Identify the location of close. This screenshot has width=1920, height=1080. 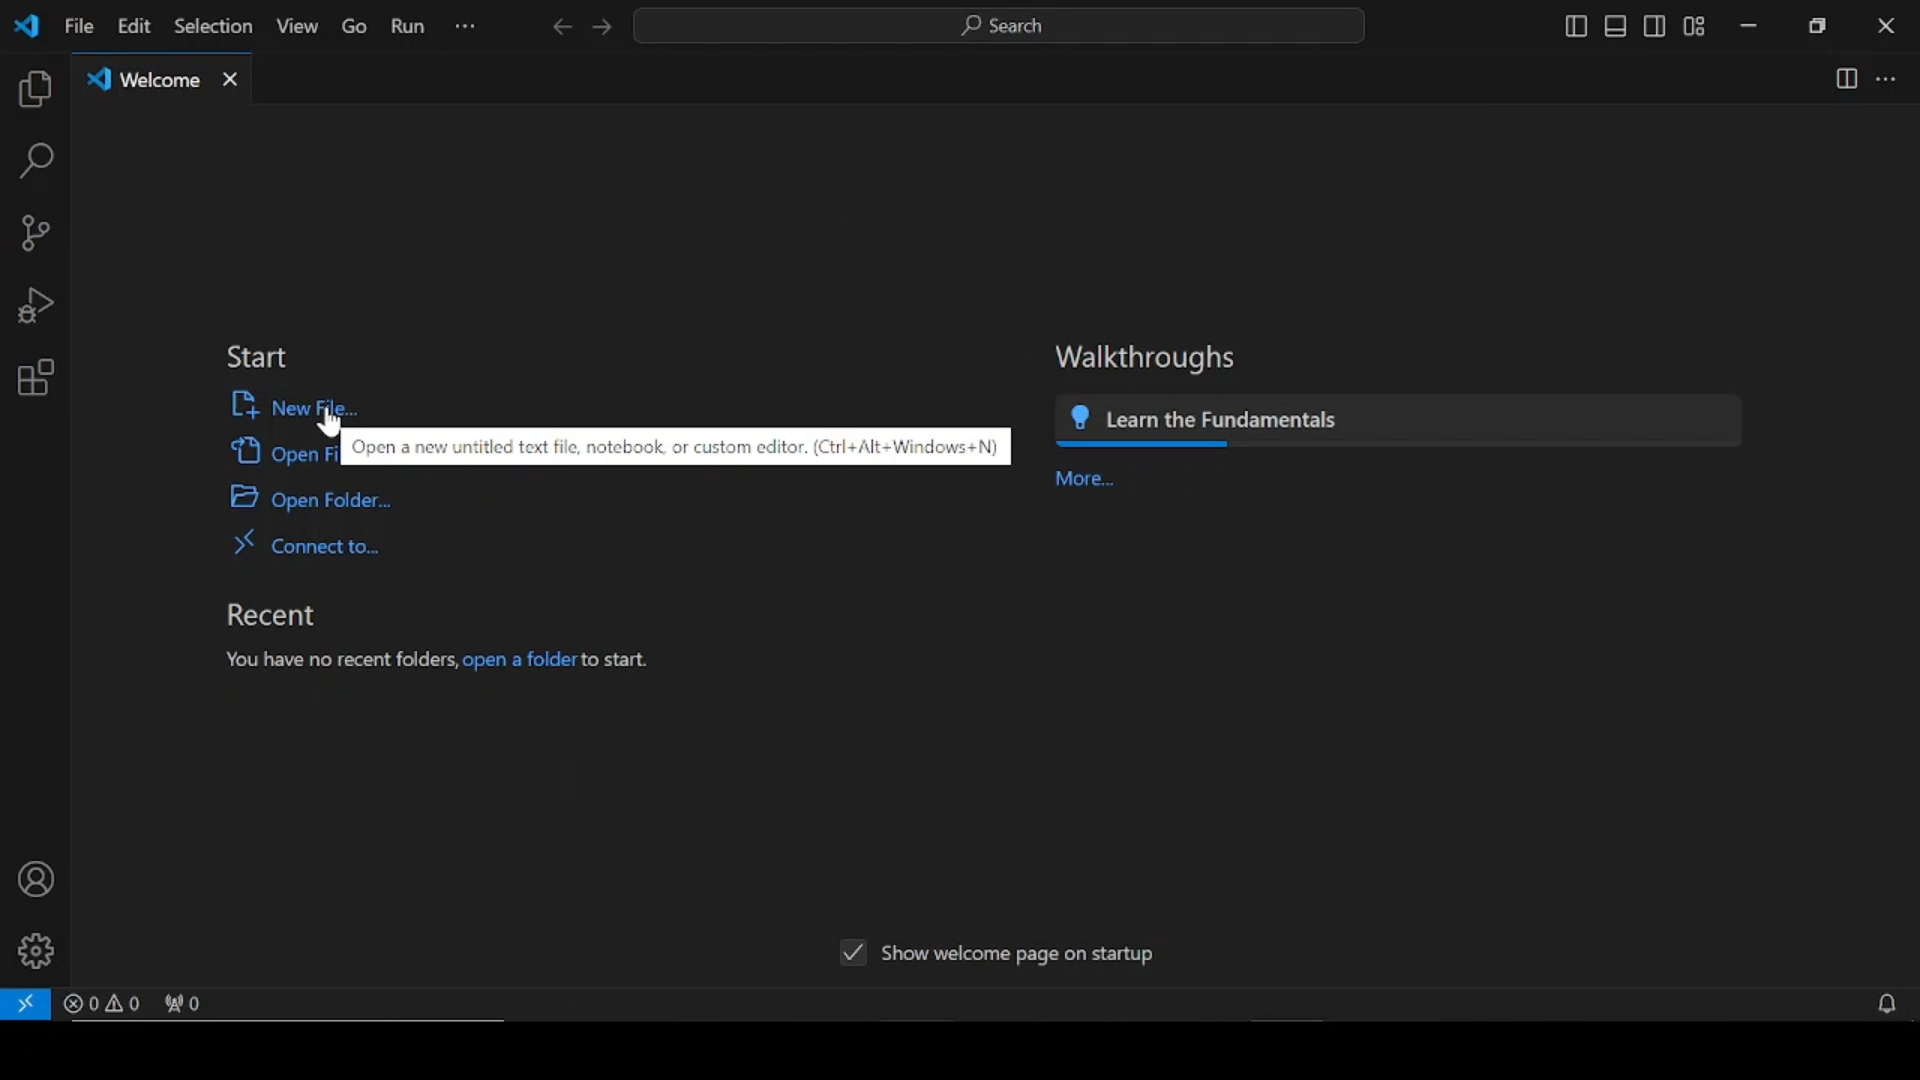
(1886, 25).